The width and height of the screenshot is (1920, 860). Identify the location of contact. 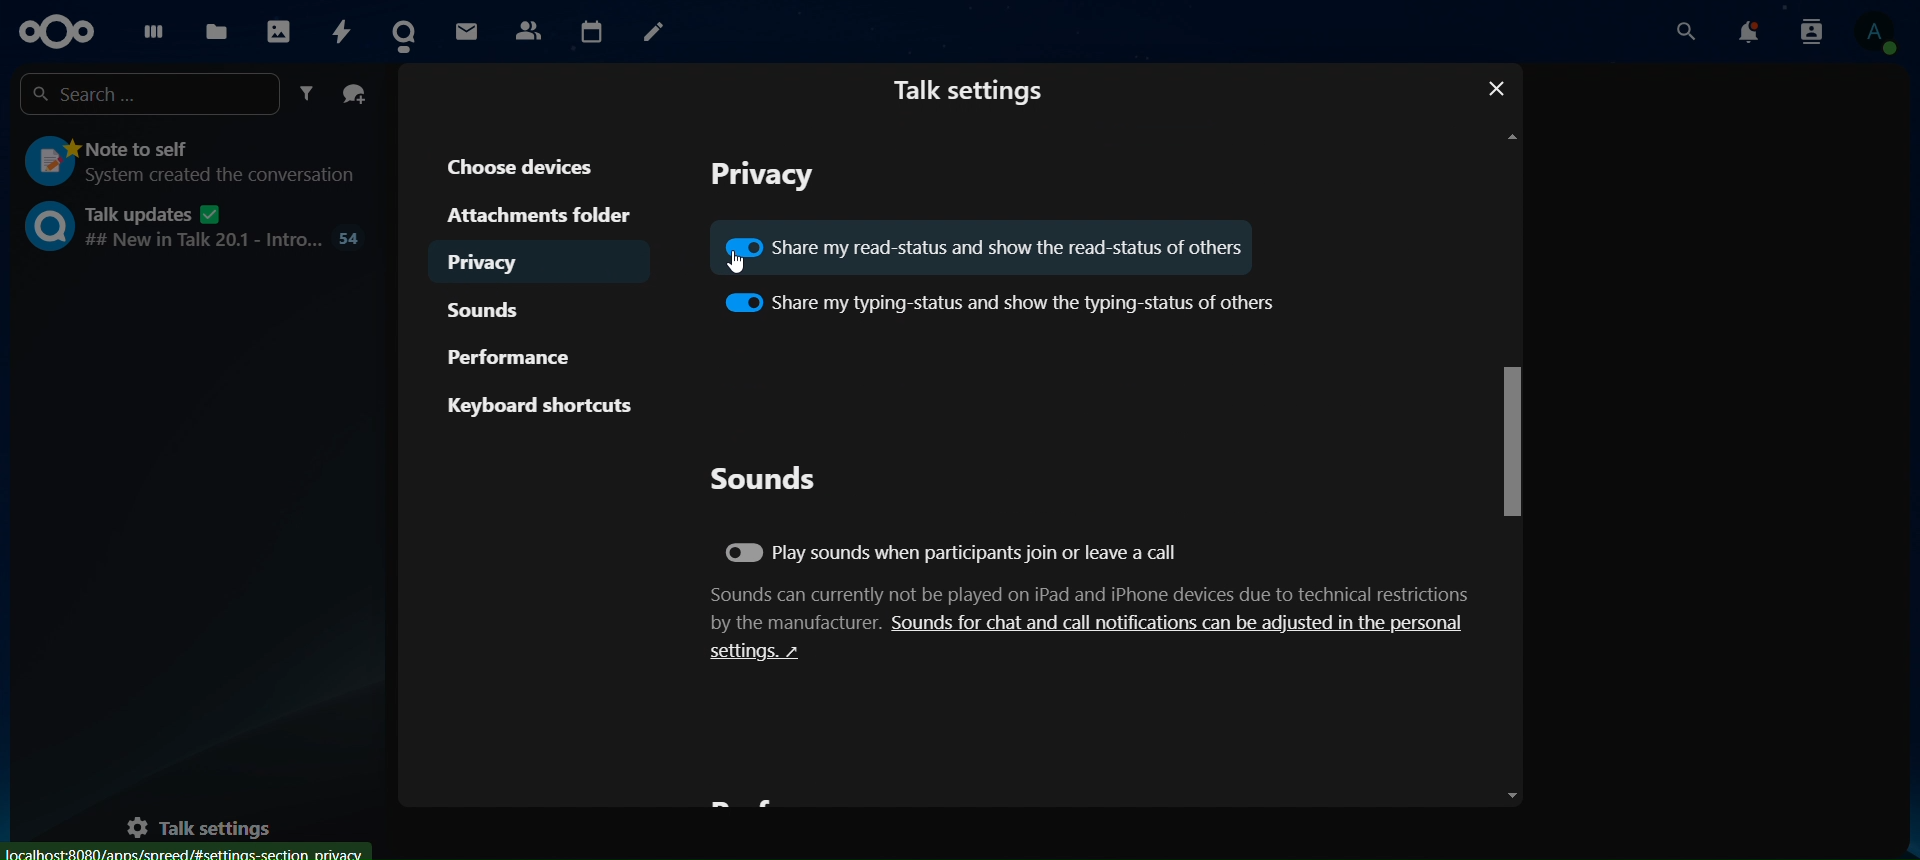
(409, 32).